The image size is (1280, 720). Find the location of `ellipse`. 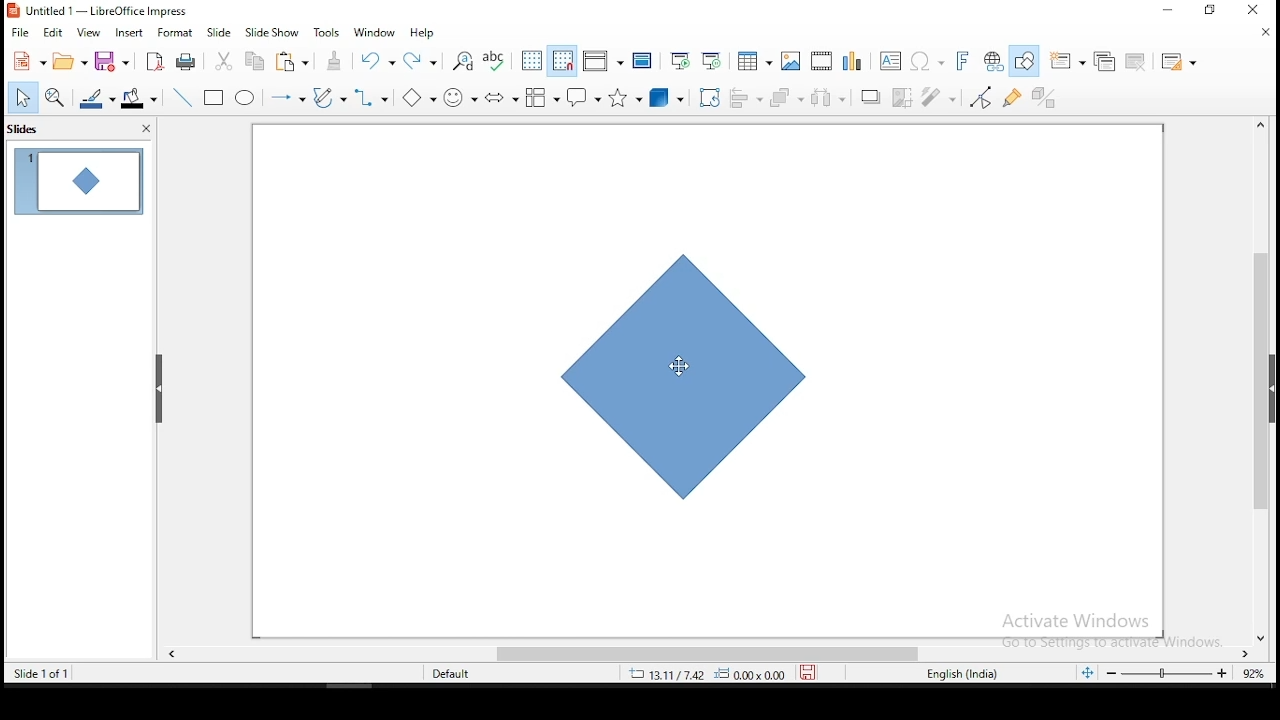

ellipse is located at coordinates (247, 100).